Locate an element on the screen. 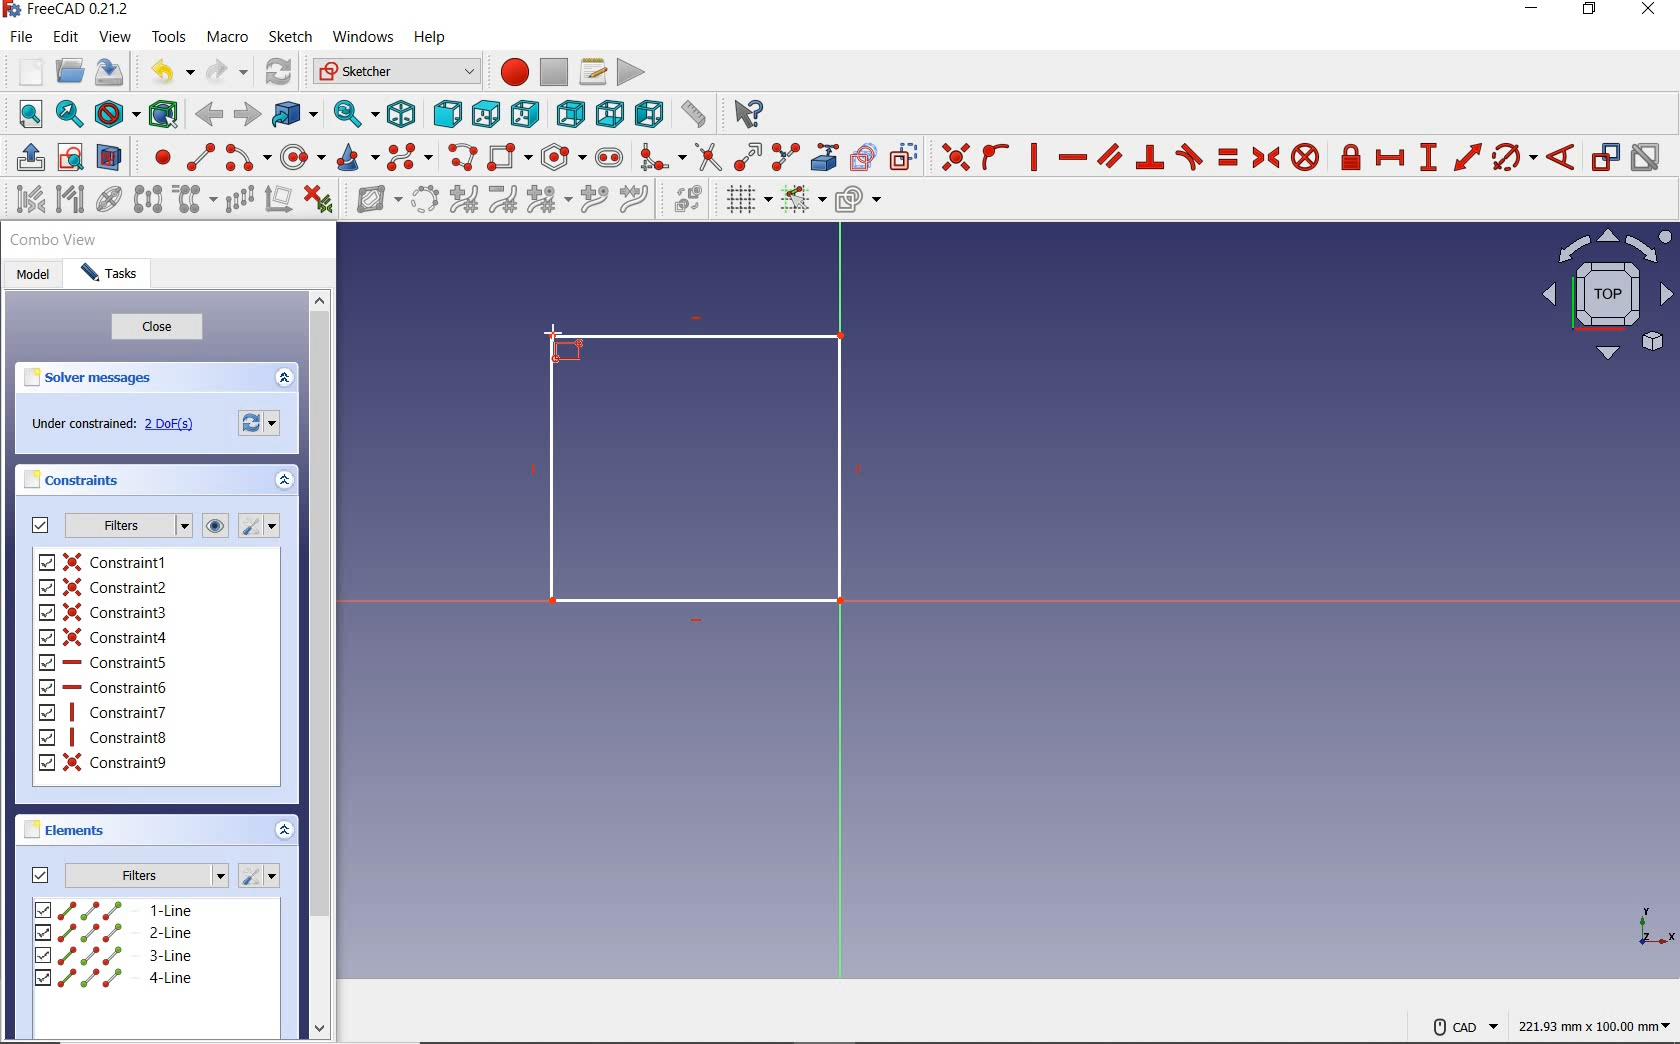 The image size is (1680, 1044). decrease b-spline degree is located at coordinates (505, 201).